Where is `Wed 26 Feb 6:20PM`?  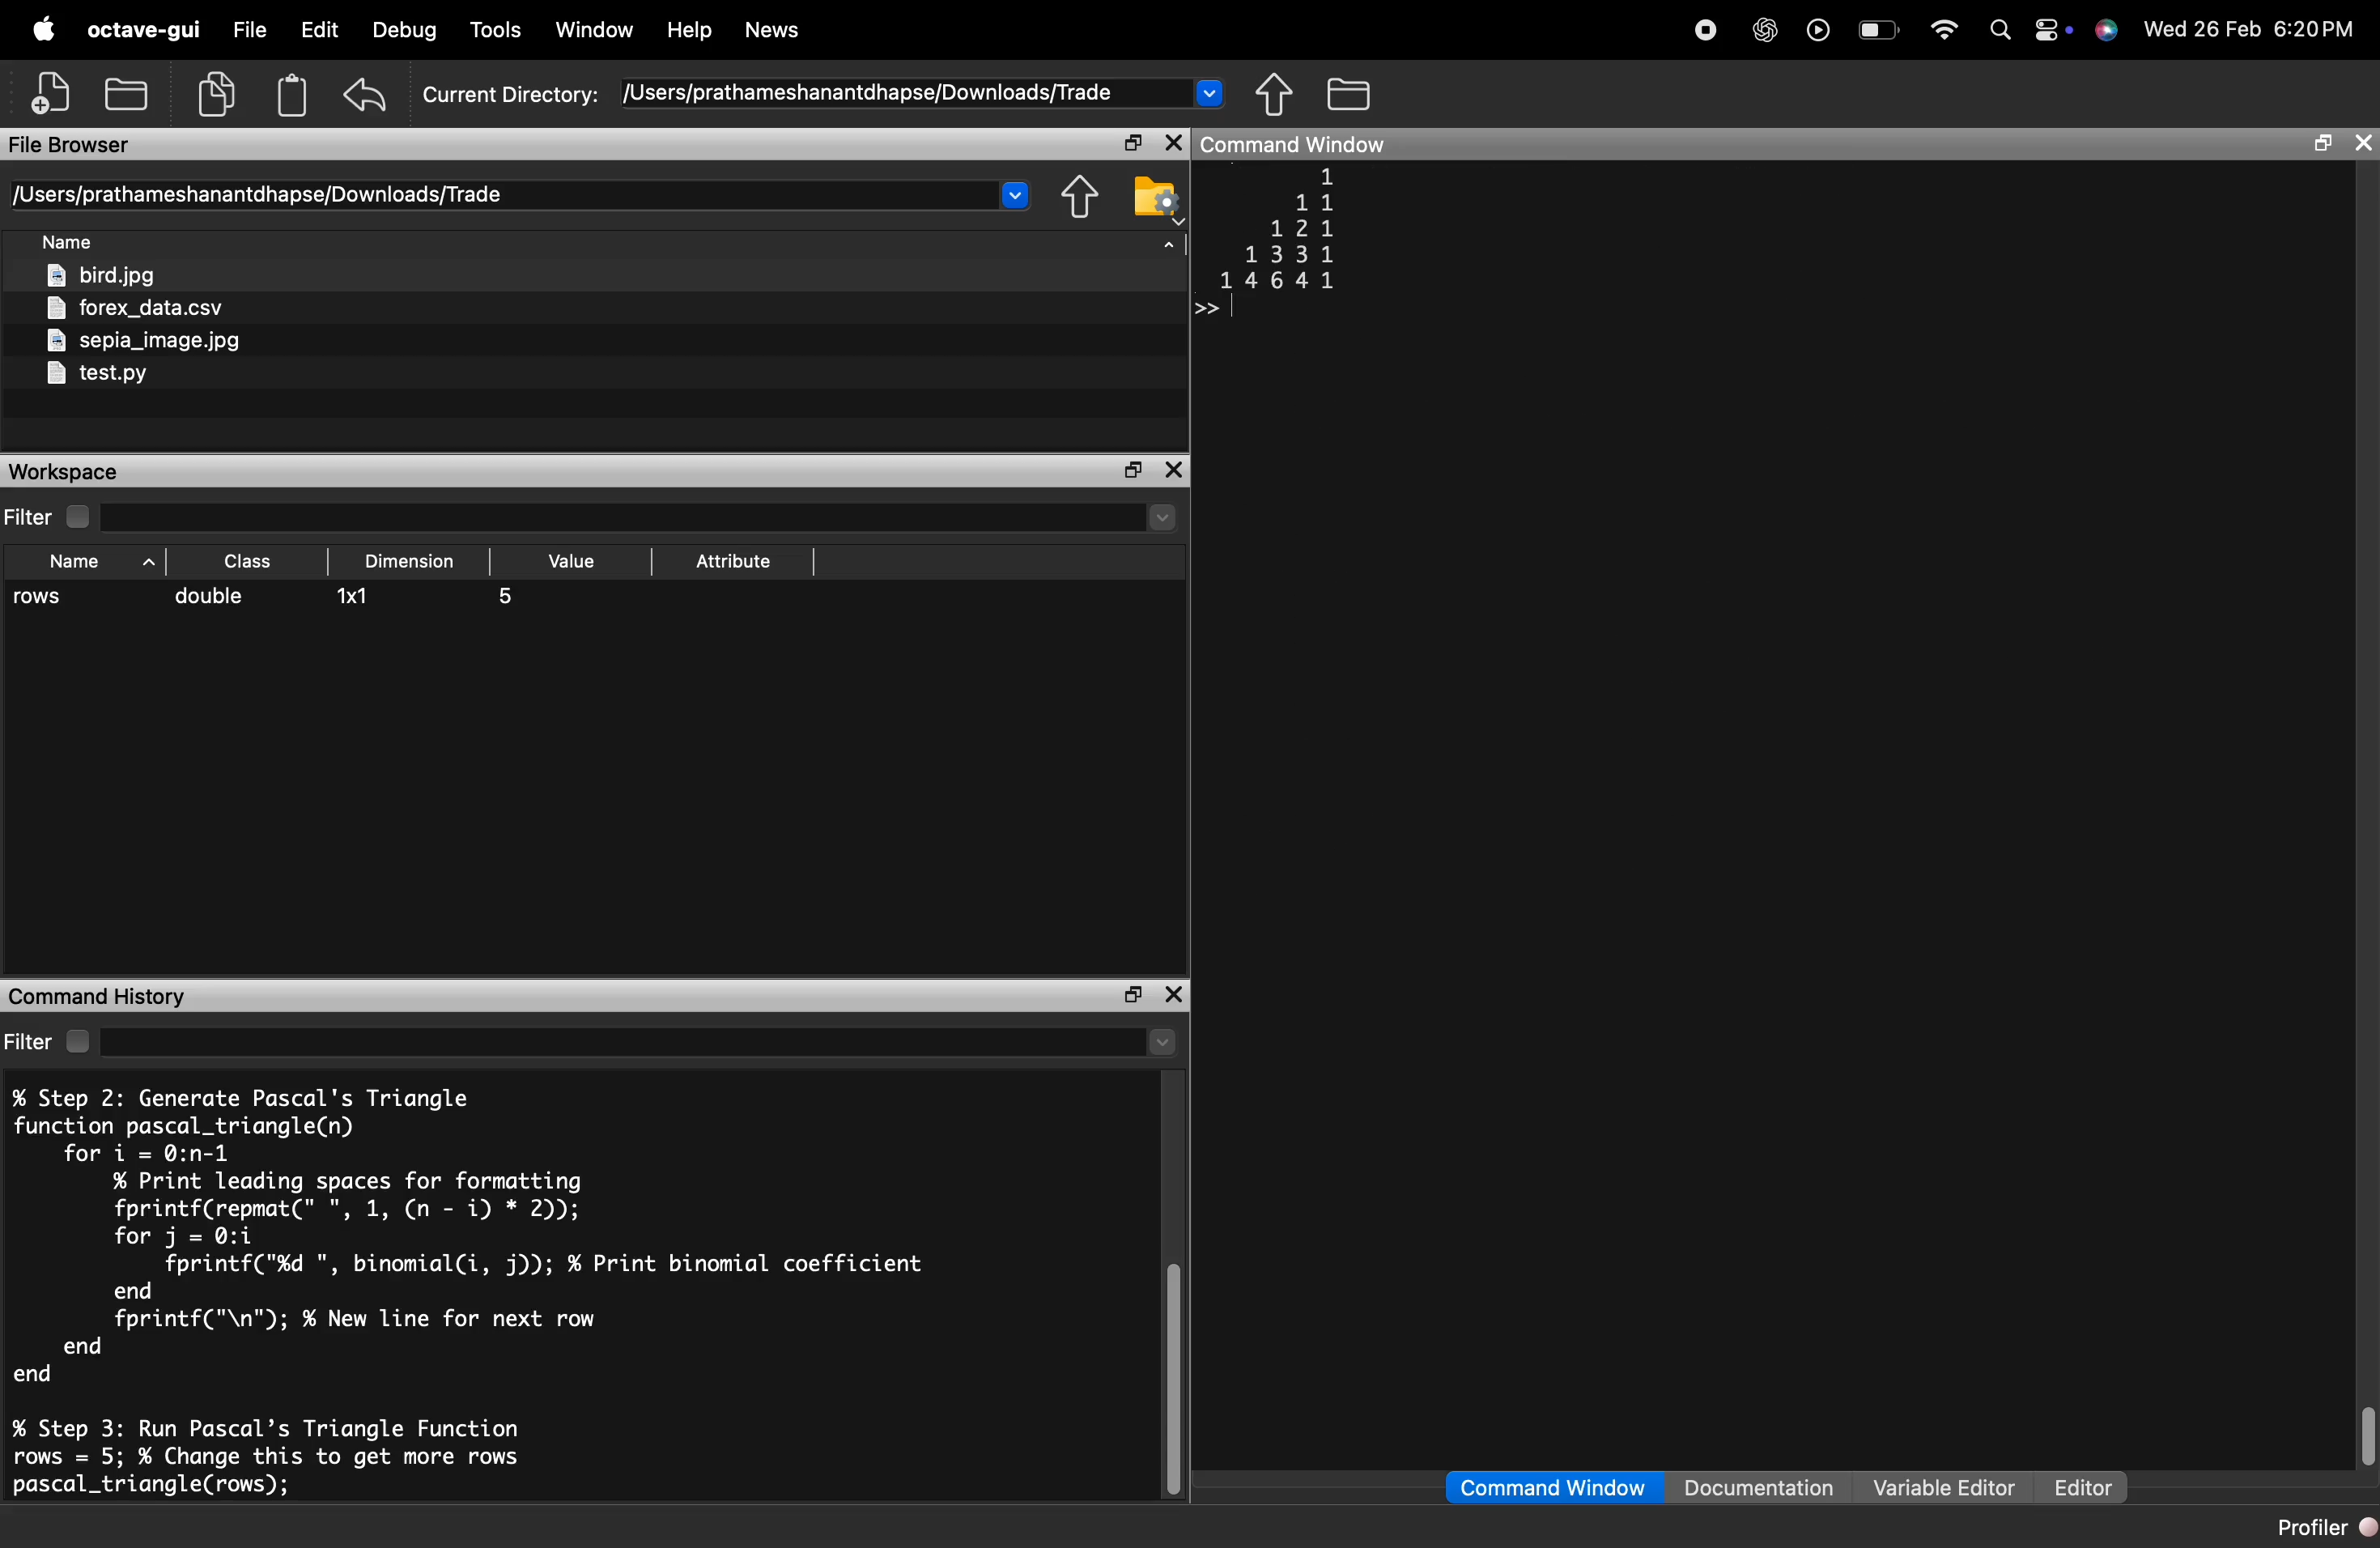 Wed 26 Feb 6:20PM is located at coordinates (2253, 27).